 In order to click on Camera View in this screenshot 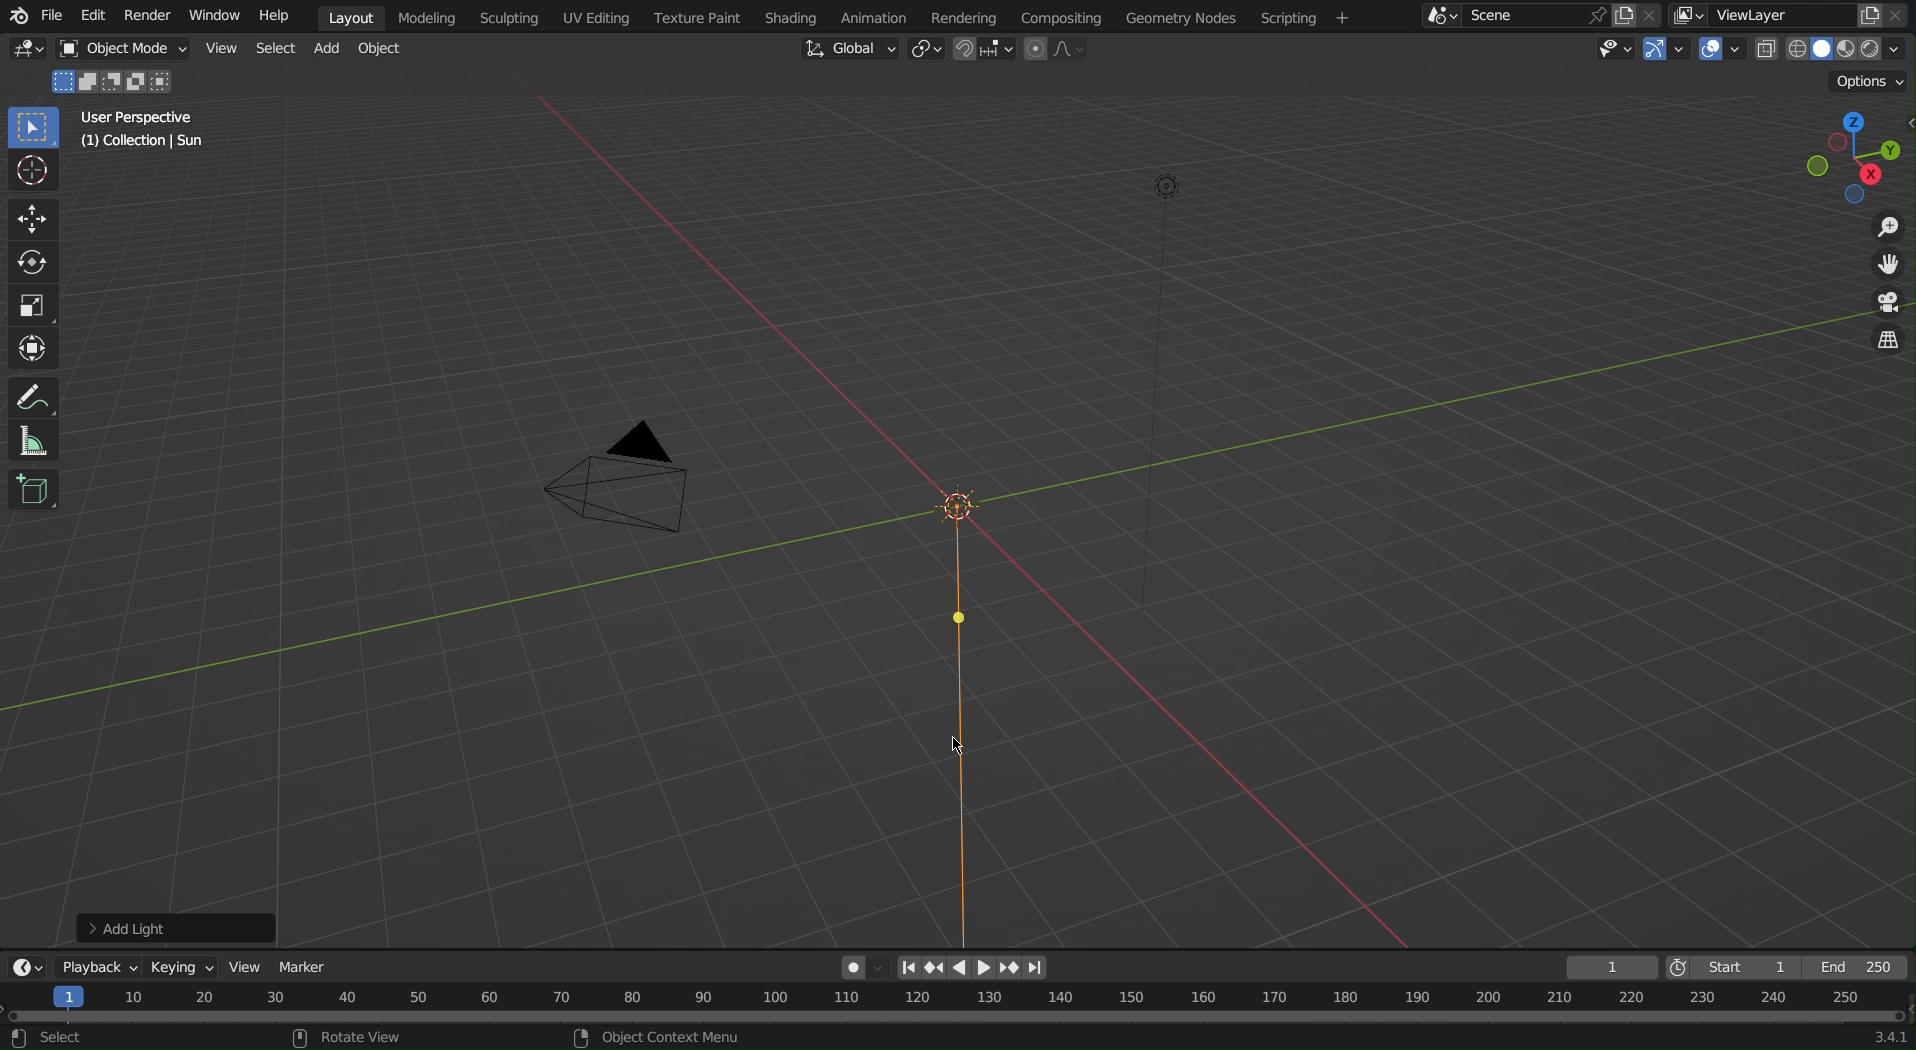, I will do `click(1884, 304)`.